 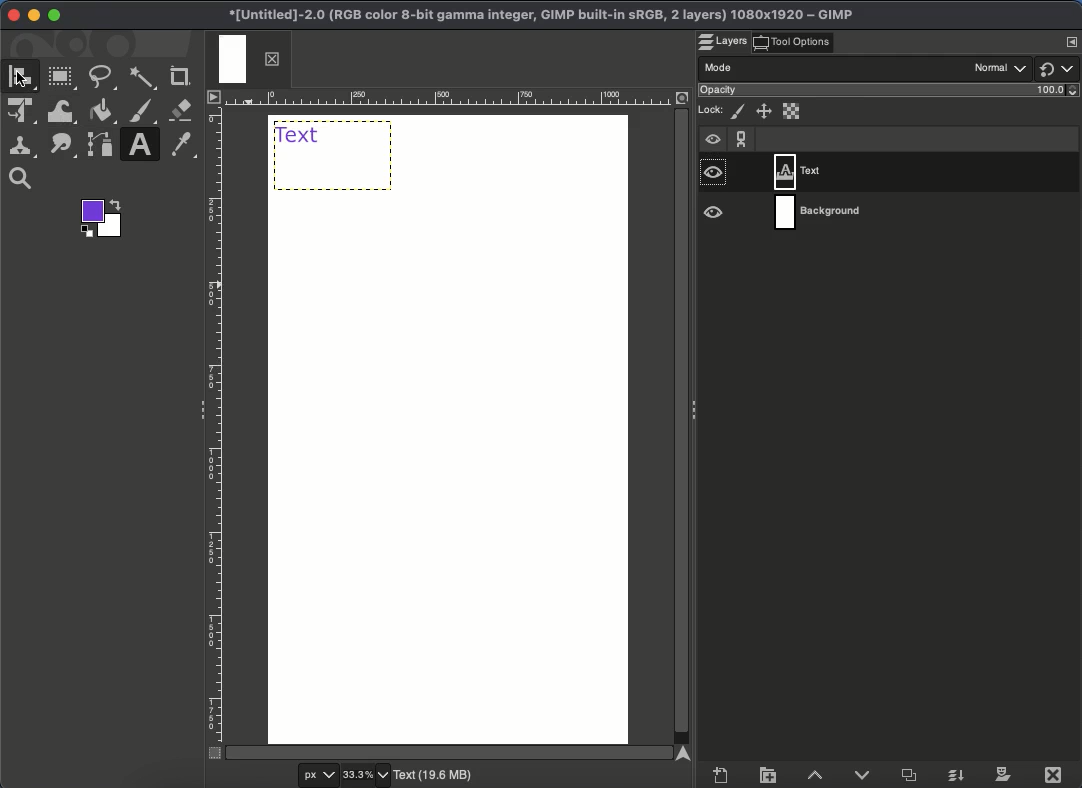 I want to click on Unified transformation, so click(x=24, y=113).